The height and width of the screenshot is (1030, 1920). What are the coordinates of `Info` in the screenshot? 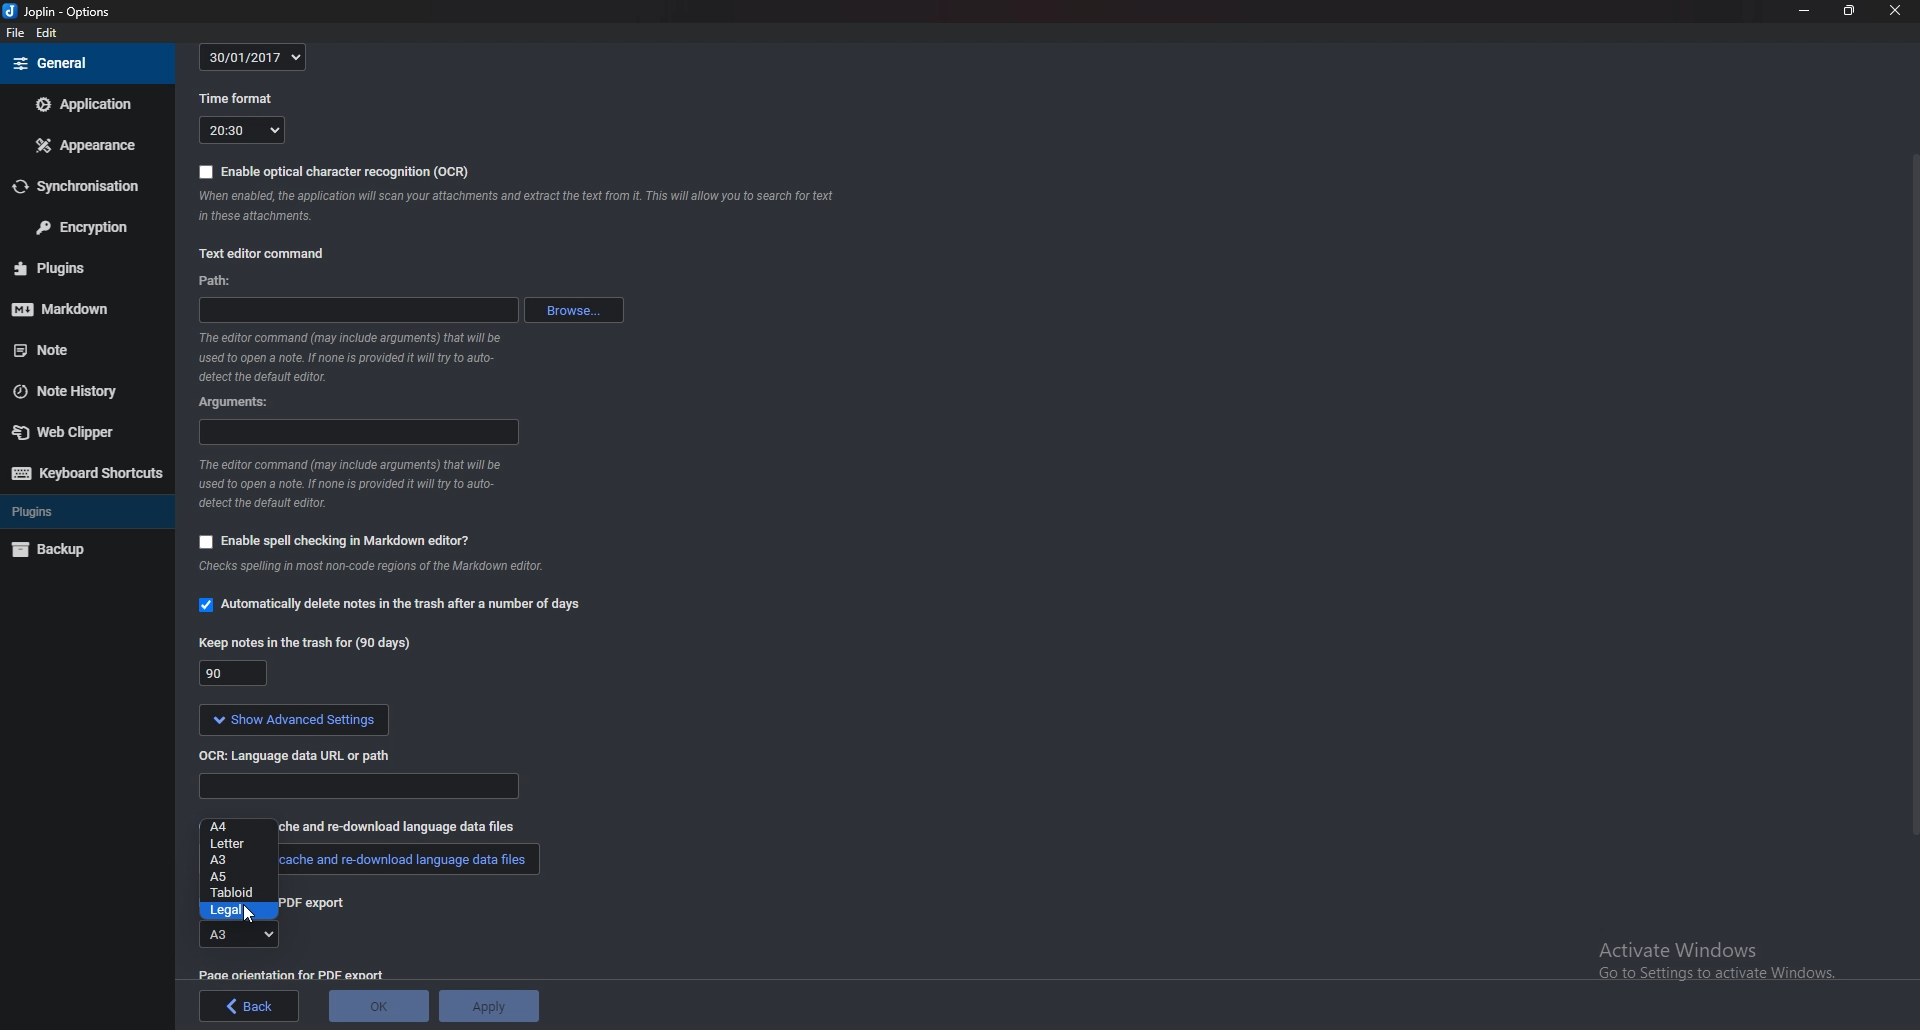 It's located at (359, 487).